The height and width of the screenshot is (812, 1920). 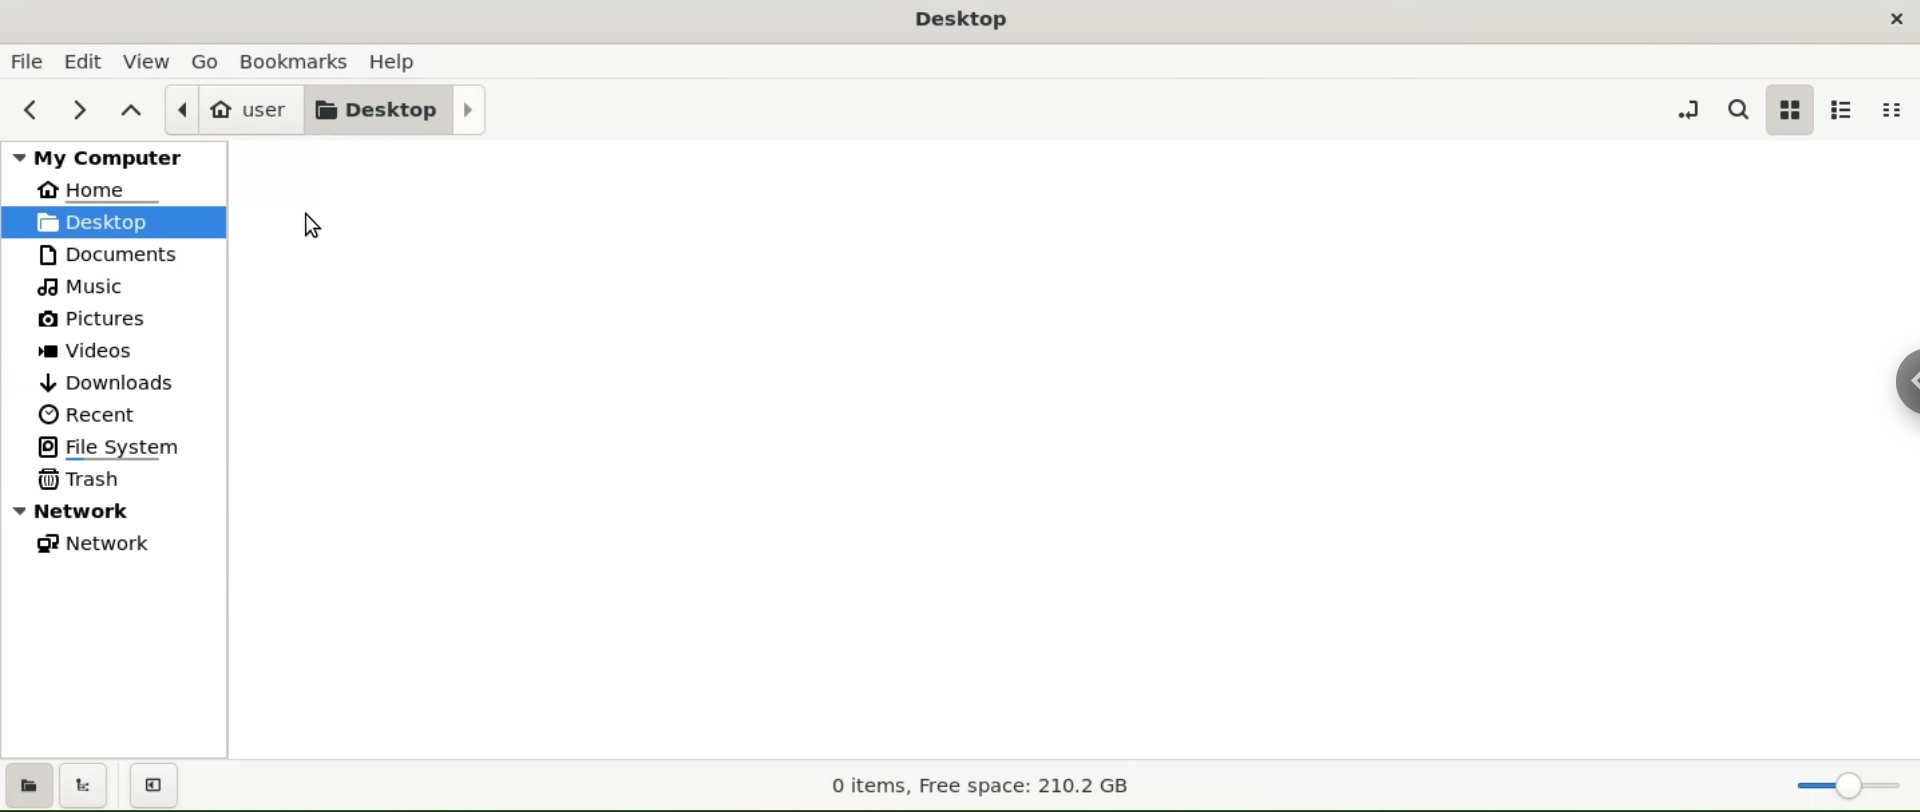 I want to click on network, so click(x=114, y=546).